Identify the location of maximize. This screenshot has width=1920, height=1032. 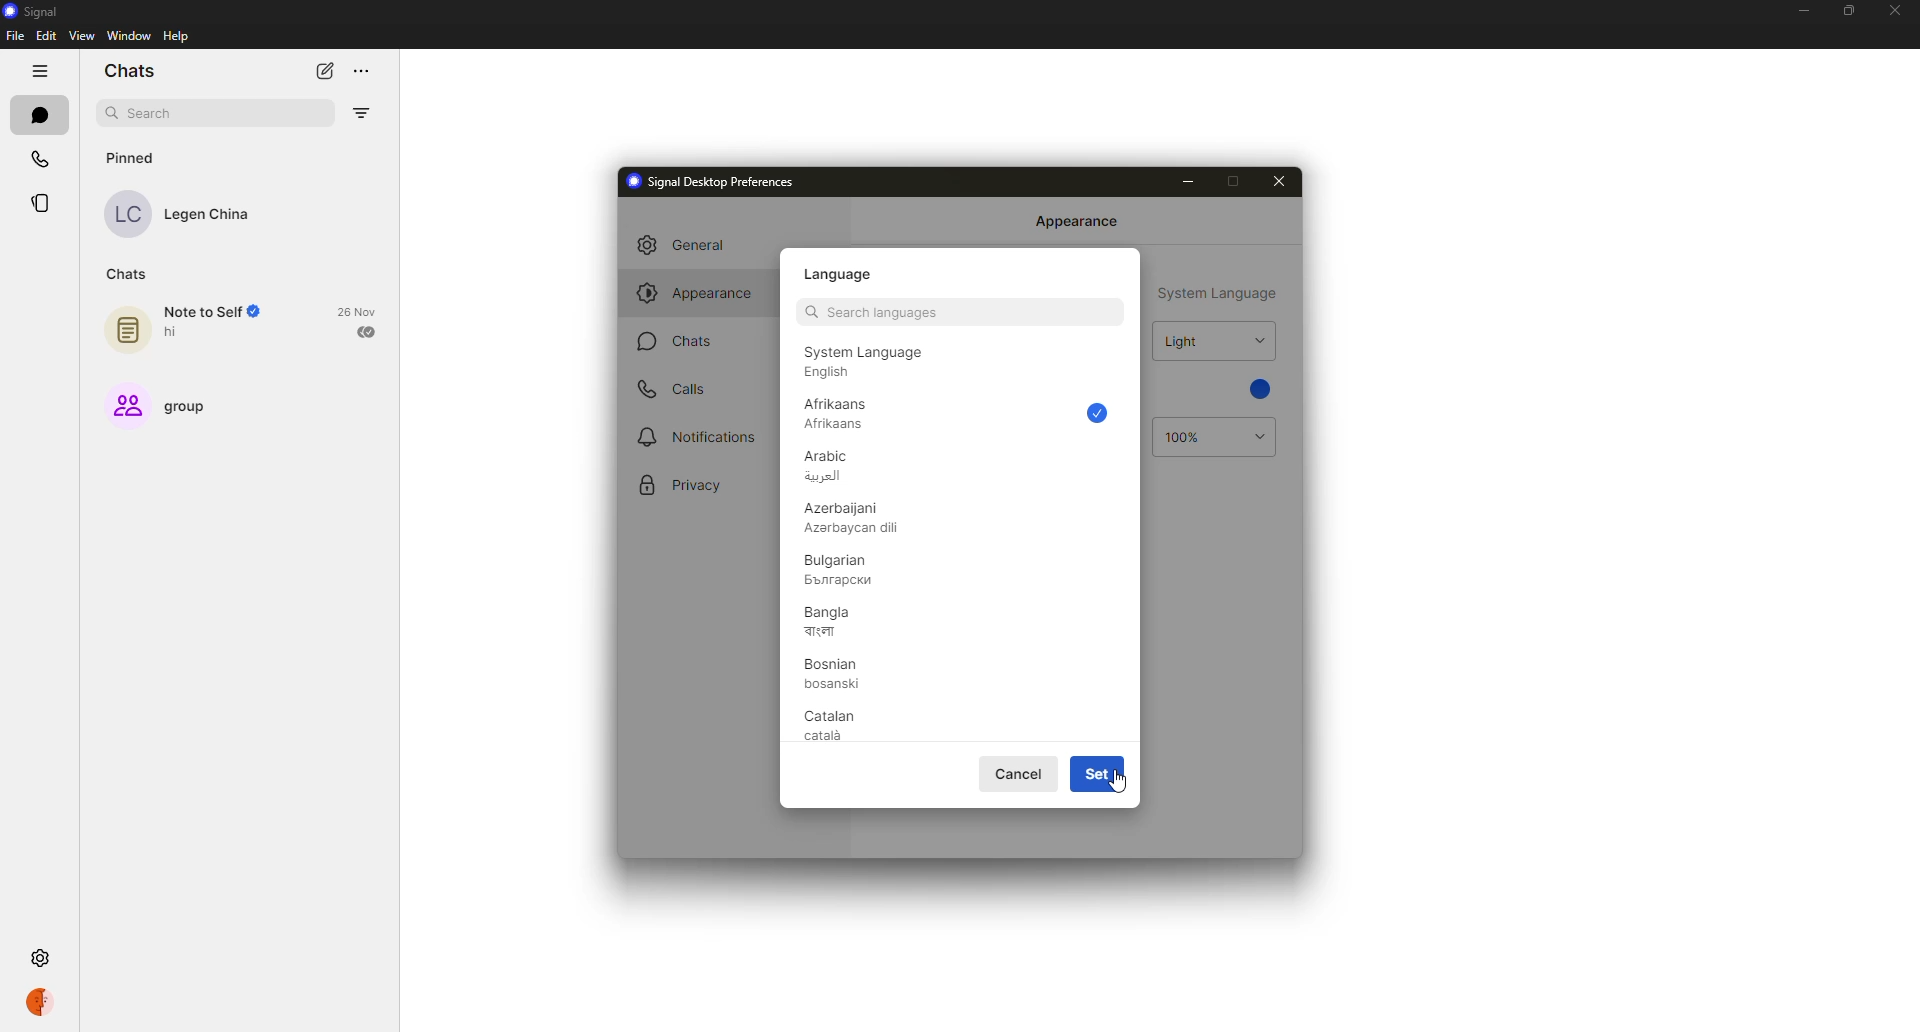
(1845, 11).